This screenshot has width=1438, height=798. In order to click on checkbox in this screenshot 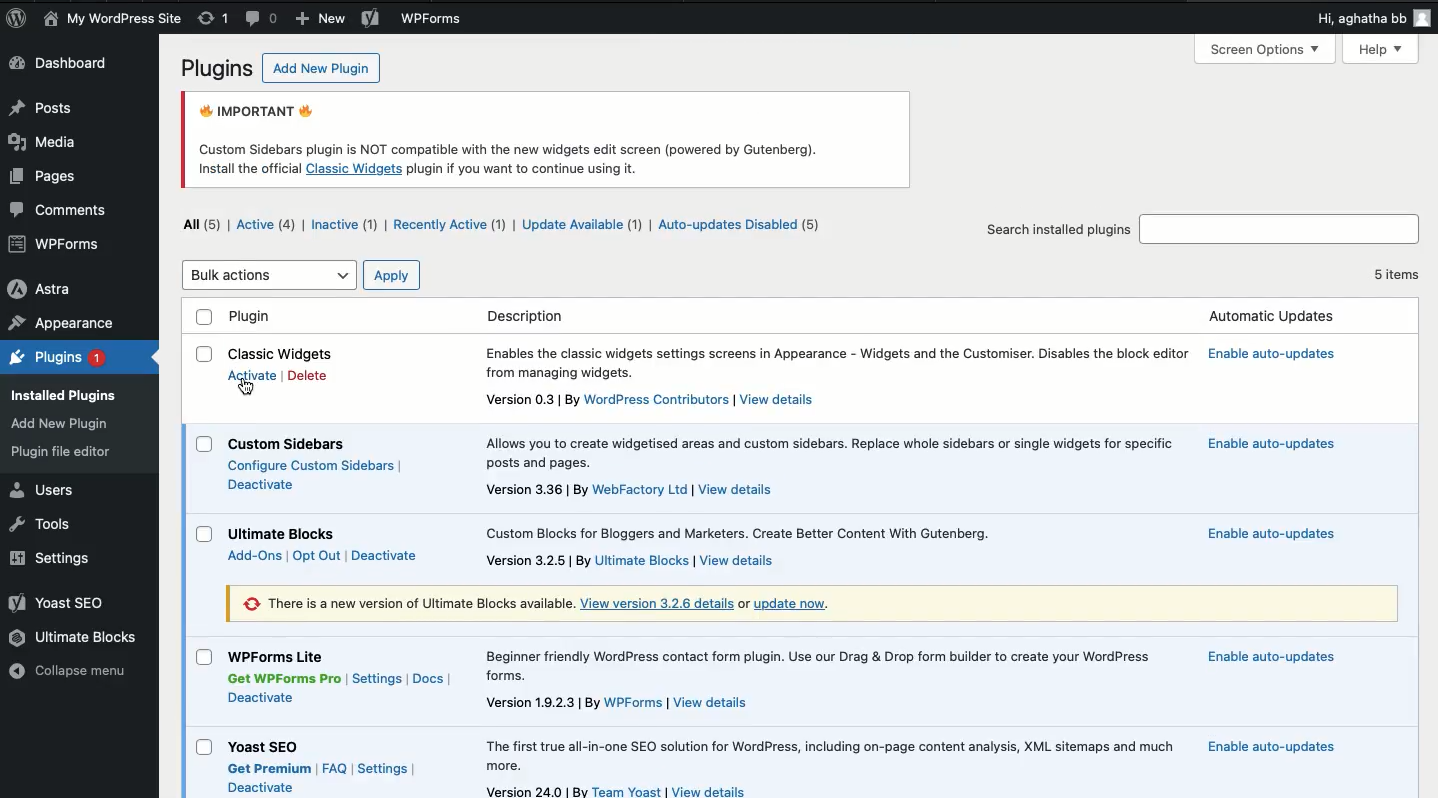, I will do `click(203, 444)`.